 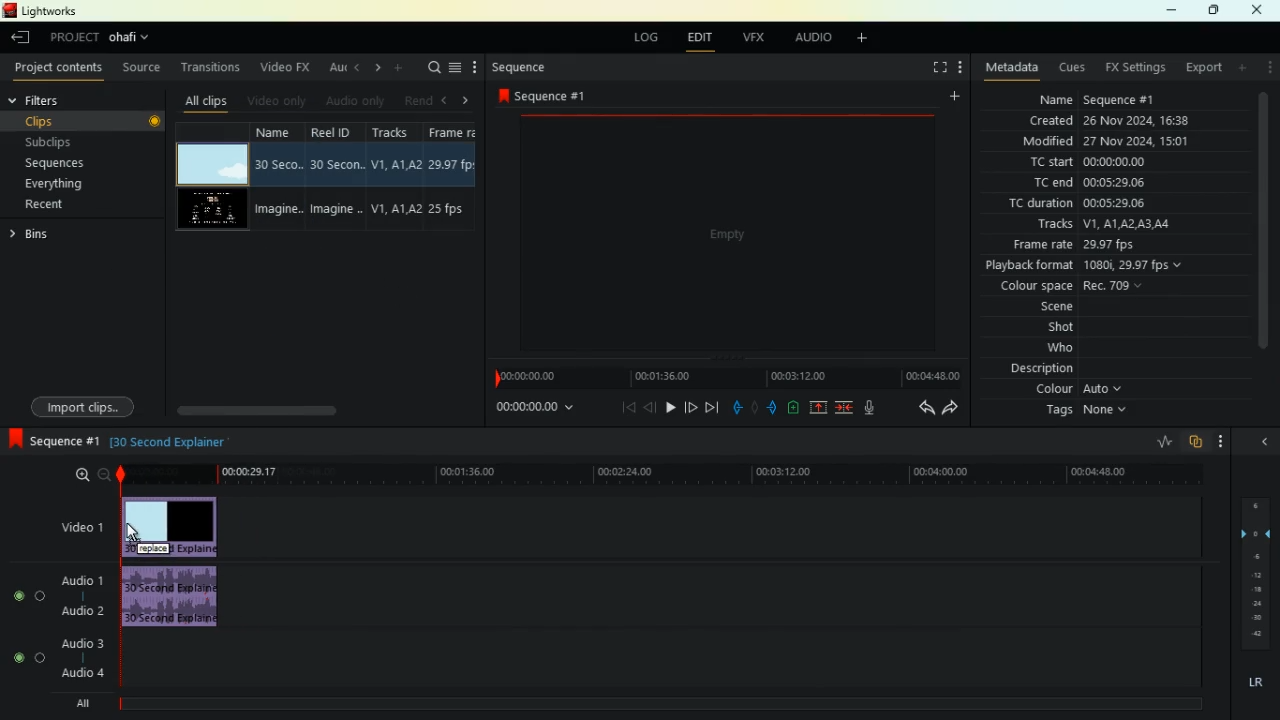 I want to click on forward, so click(x=951, y=410).